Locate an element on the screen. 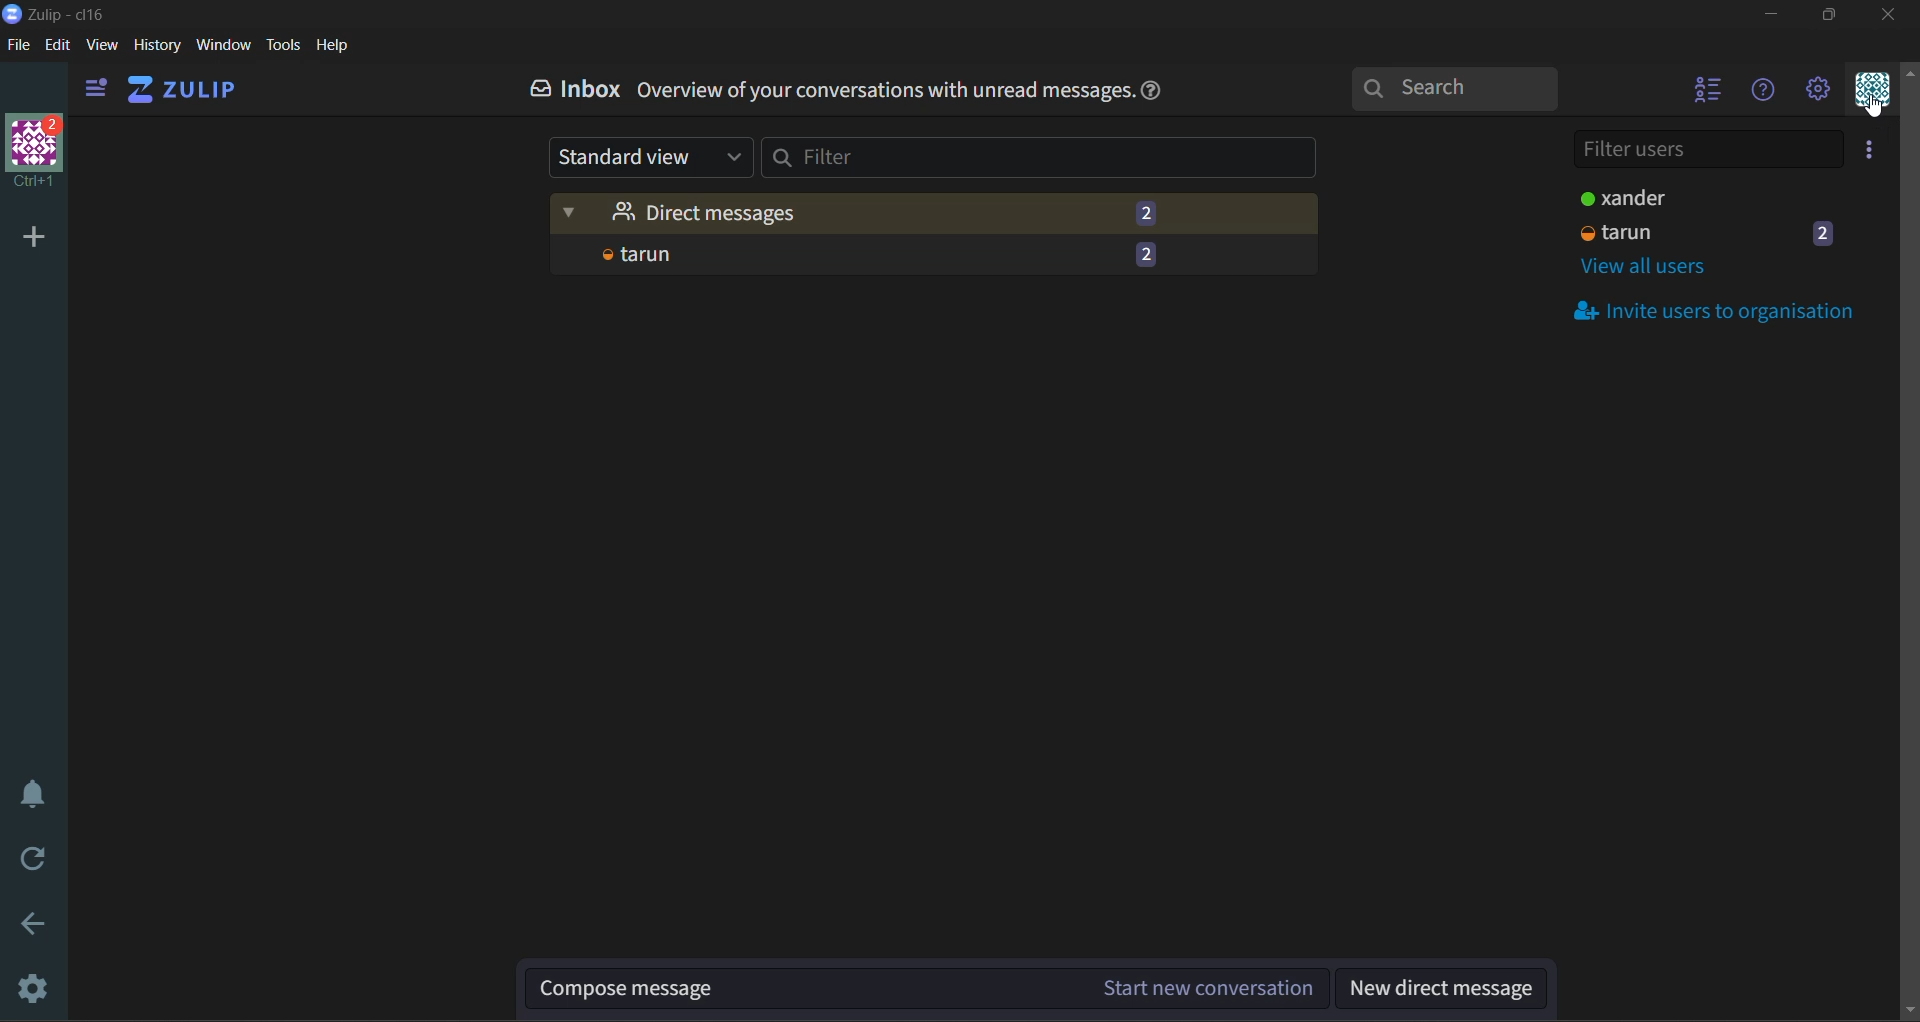 Image resolution: width=1920 pixels, height=1022 pixels. add a new organisation is located at coordinates (32, 234).